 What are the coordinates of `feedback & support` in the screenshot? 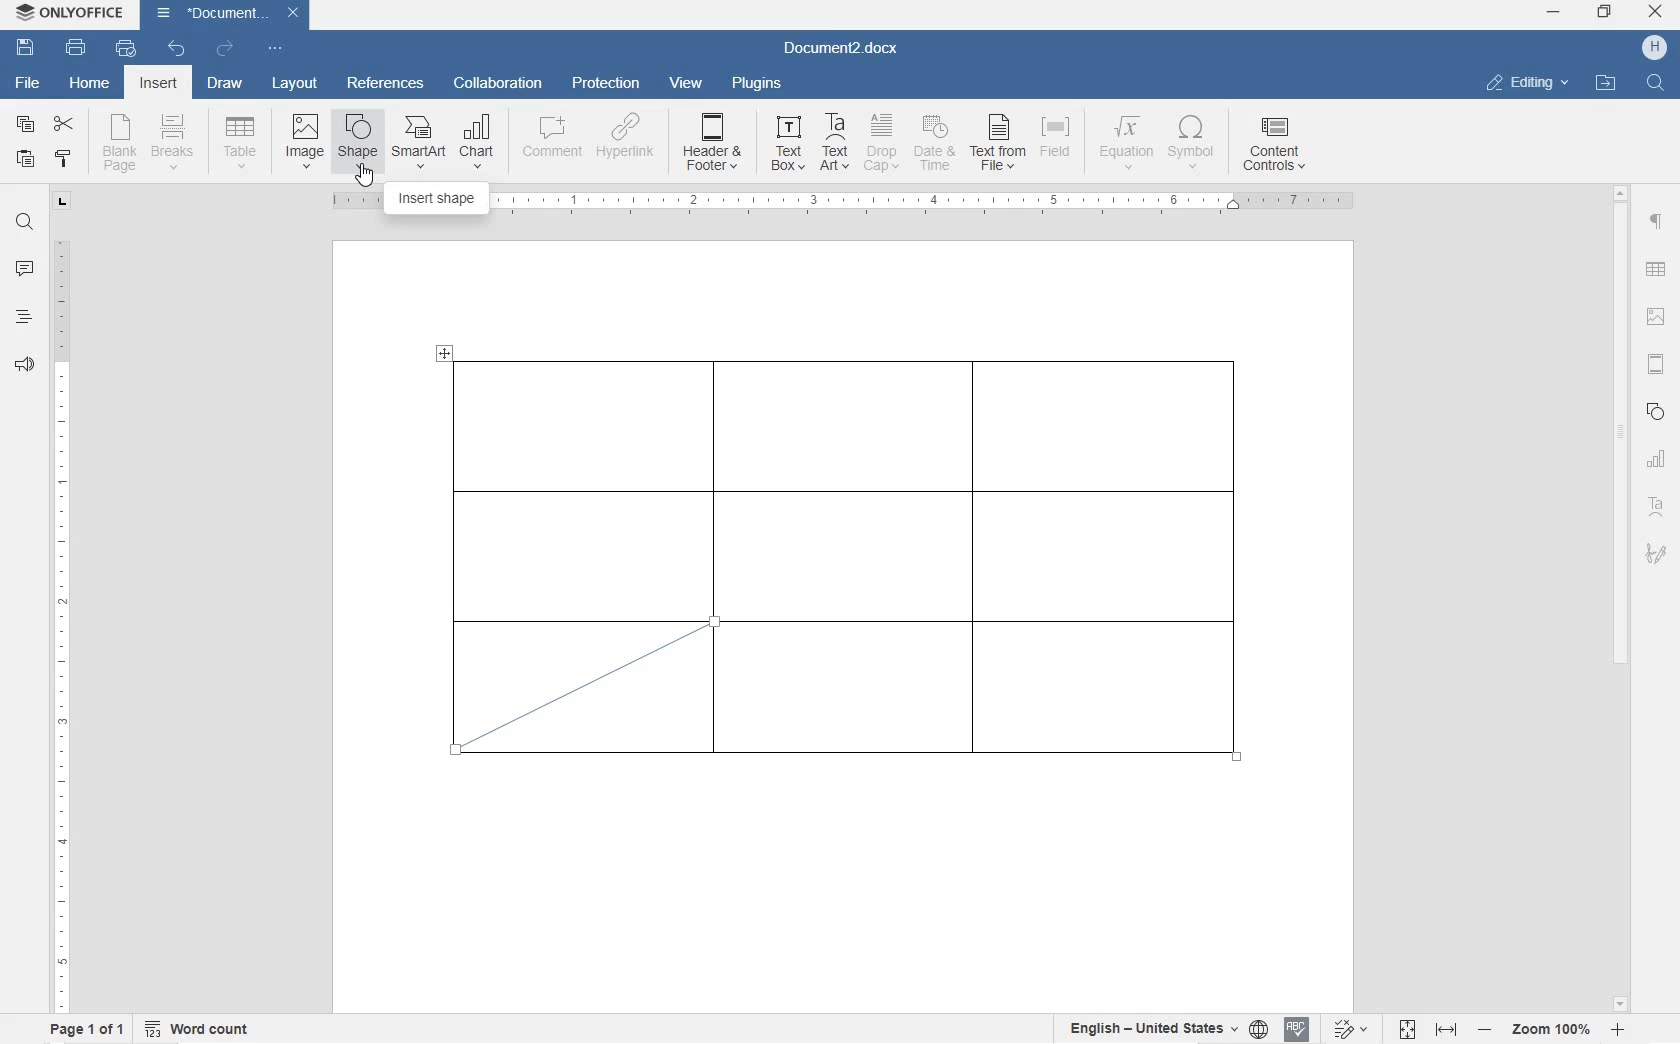 It's located at (24, 367).